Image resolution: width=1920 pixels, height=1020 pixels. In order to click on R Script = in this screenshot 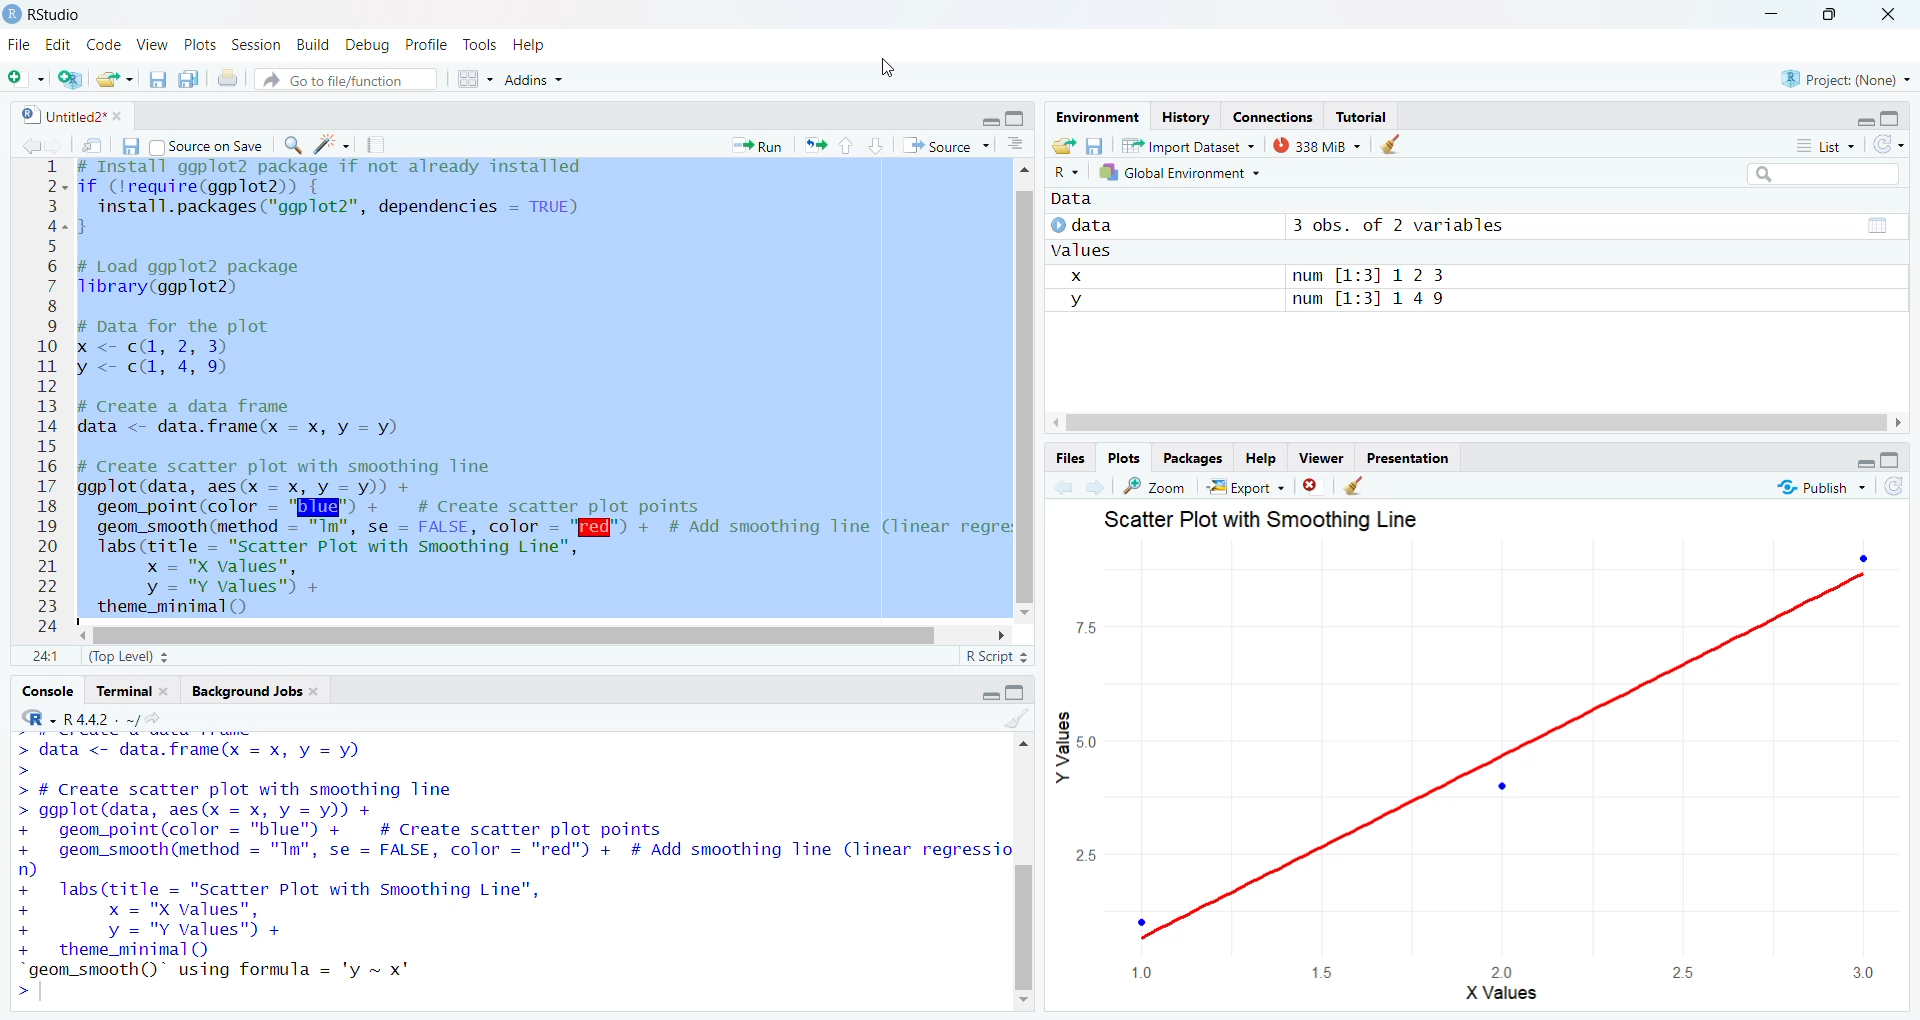, I will do `click(994, 656)`.